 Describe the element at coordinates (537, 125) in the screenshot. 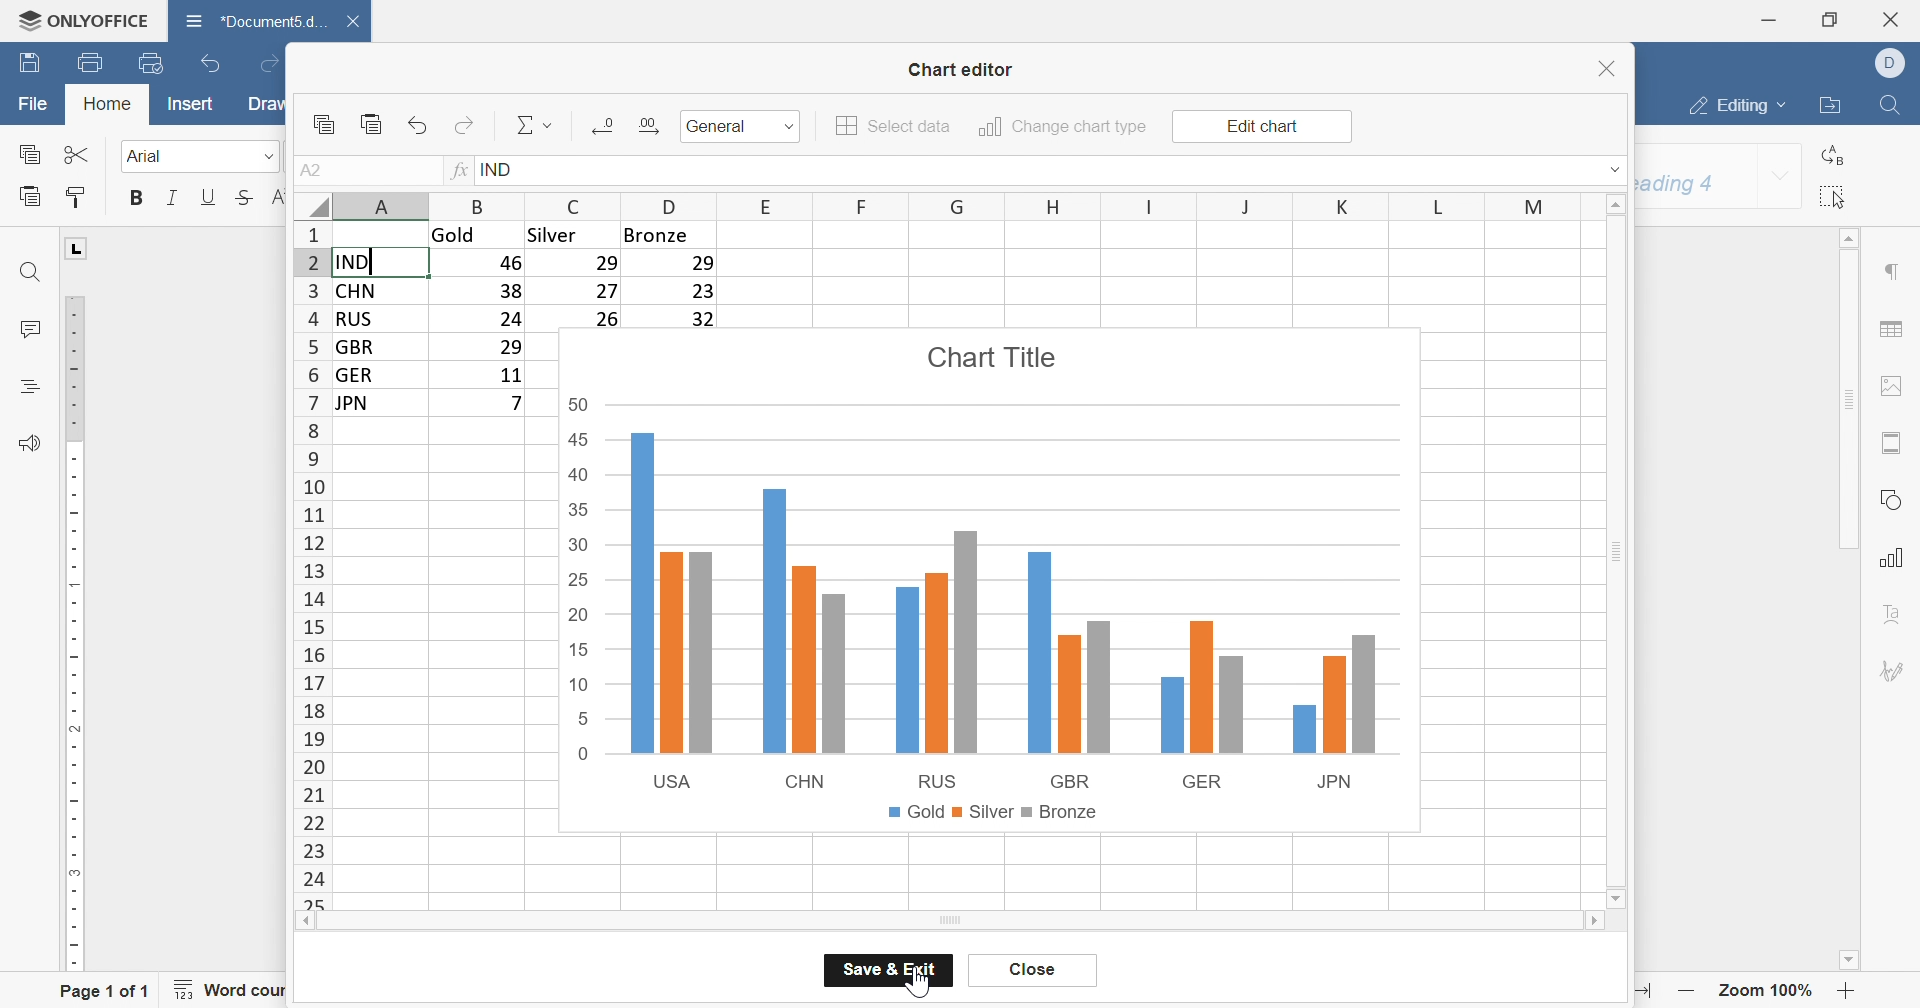

I see `Sum` at that location.